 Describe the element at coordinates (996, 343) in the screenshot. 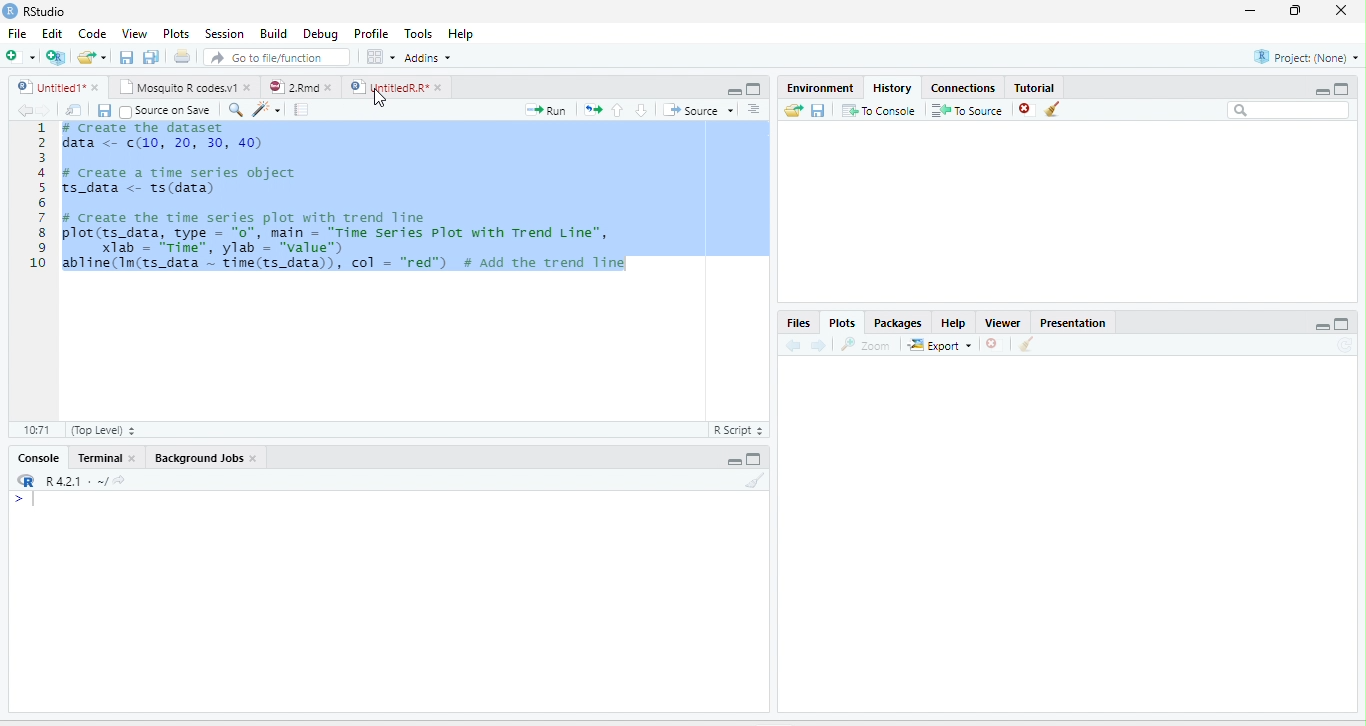

I see `Remove current plot` at that location.